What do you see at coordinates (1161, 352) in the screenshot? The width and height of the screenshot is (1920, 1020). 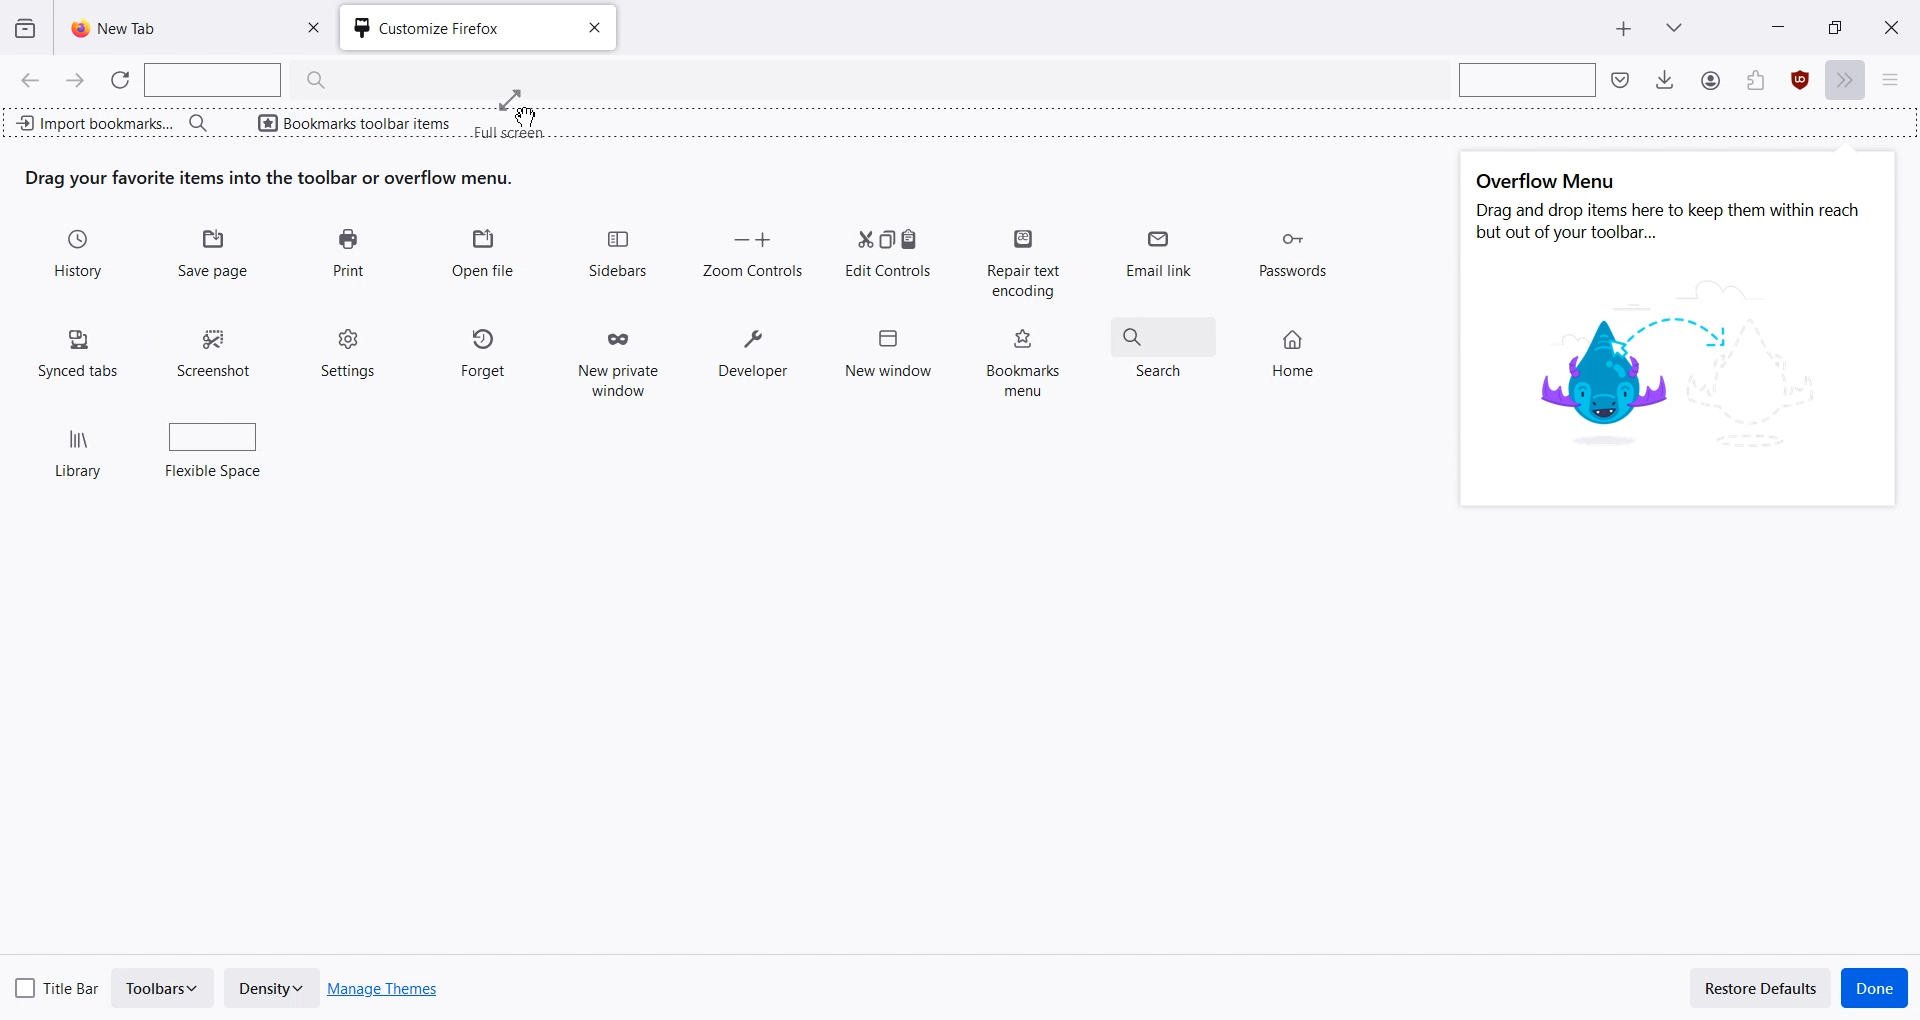 I see `Search` at bounding box center [1161, 352].